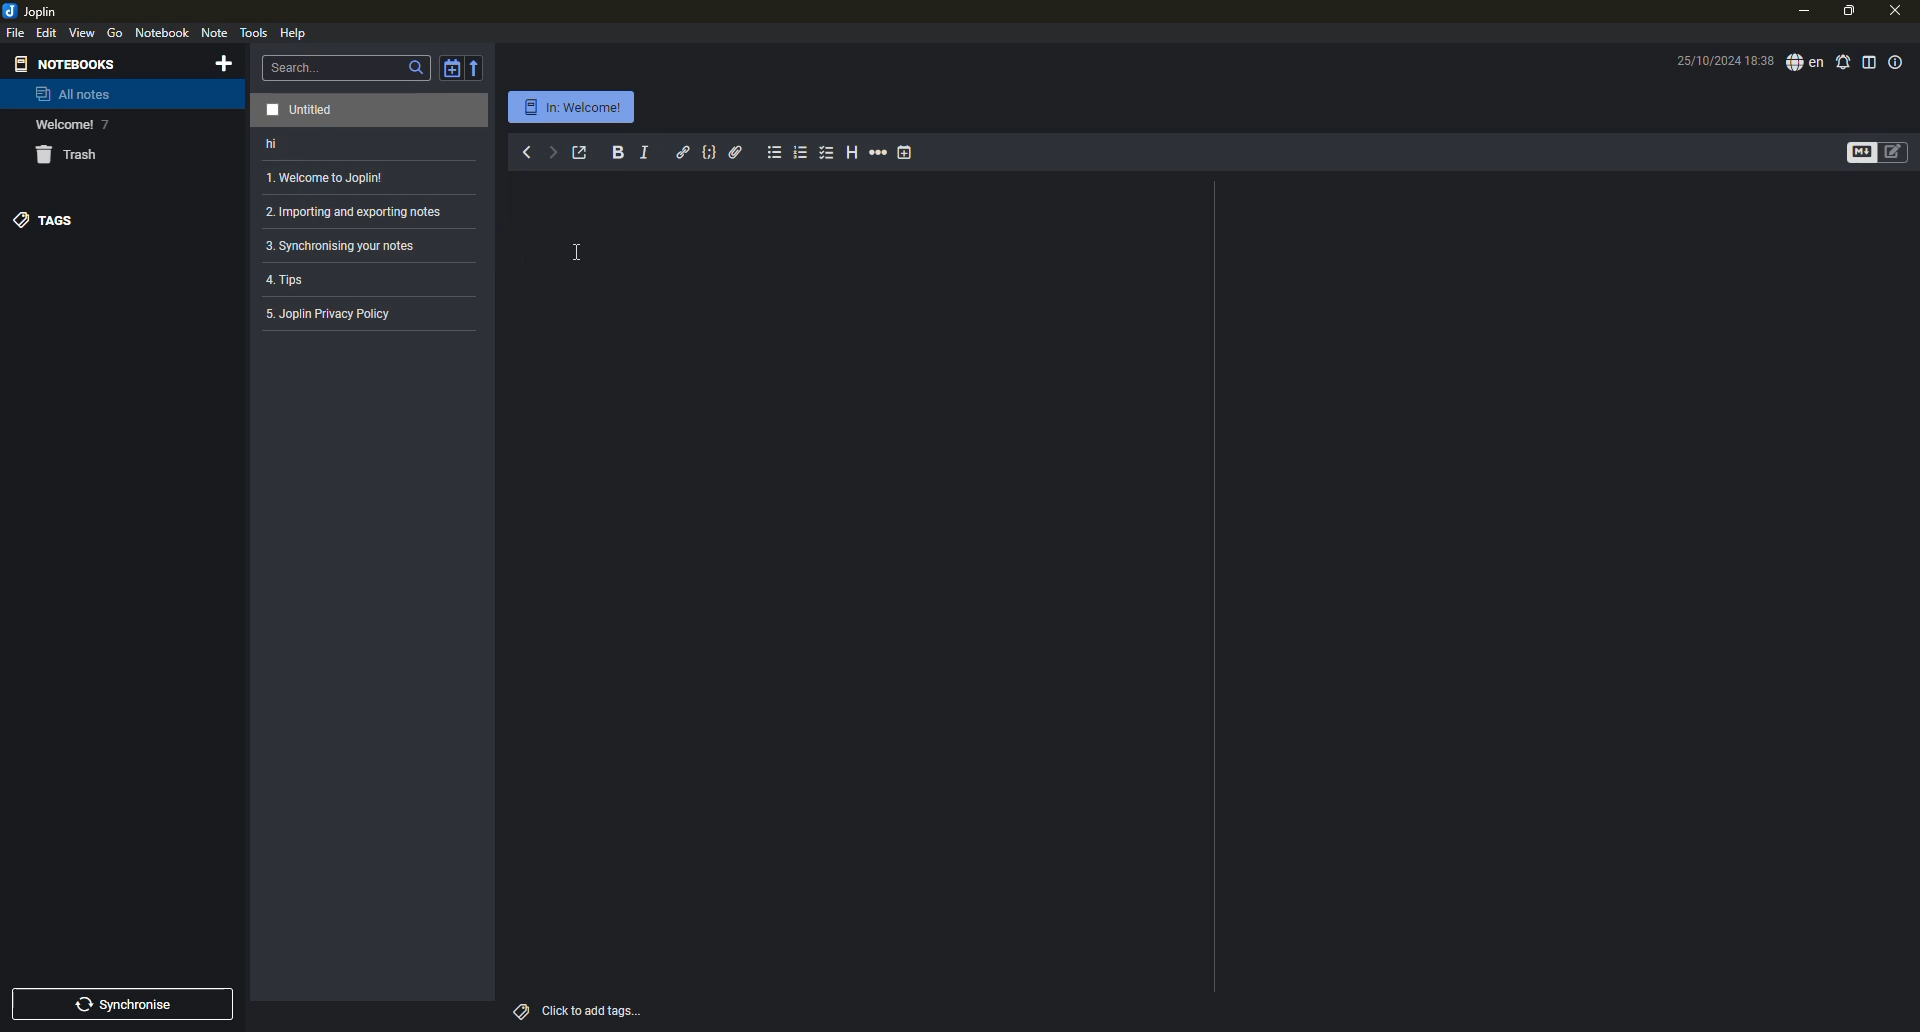 This screenshot has width=1920, height=1032. Describe the element at coordinates (1898, 62) in the screenshot. I see `note properties` at that location.